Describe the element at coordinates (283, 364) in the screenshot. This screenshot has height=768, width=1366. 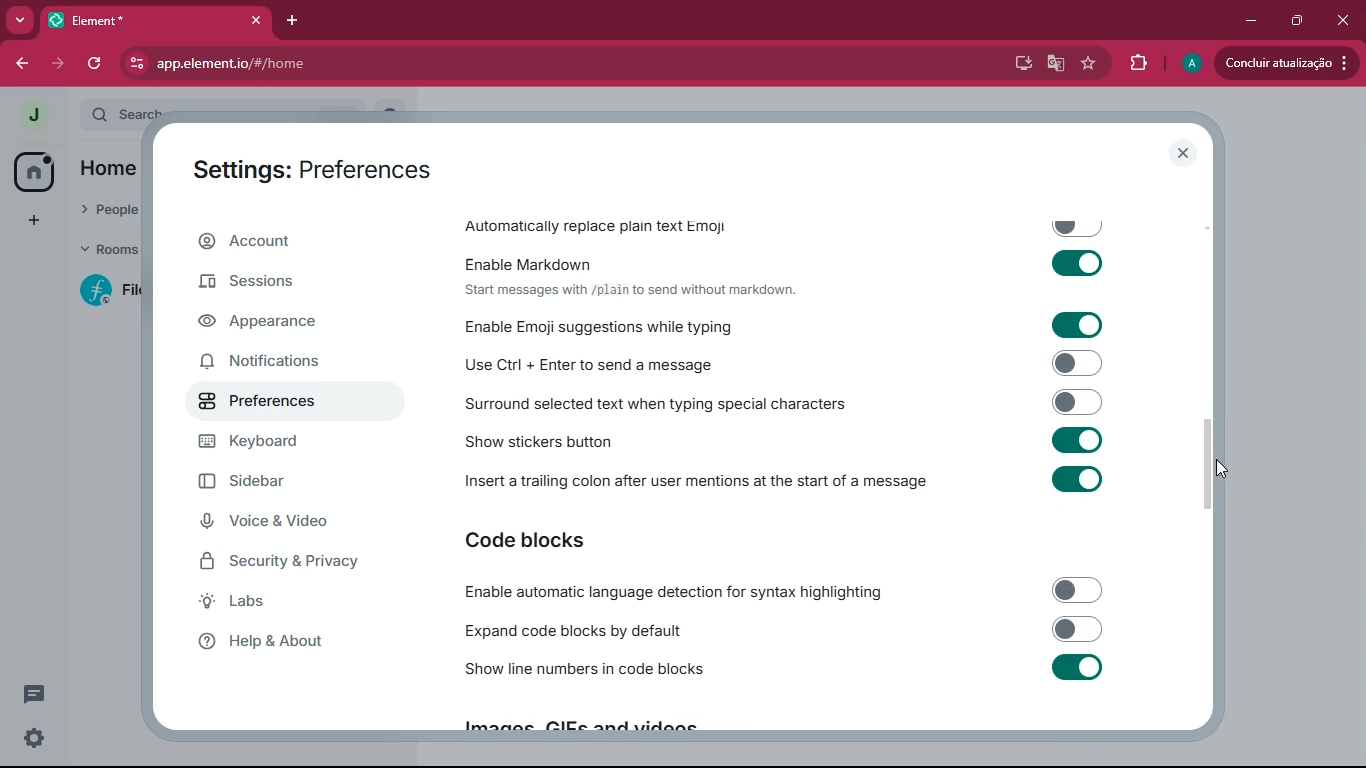
I see `notifications` at that location.